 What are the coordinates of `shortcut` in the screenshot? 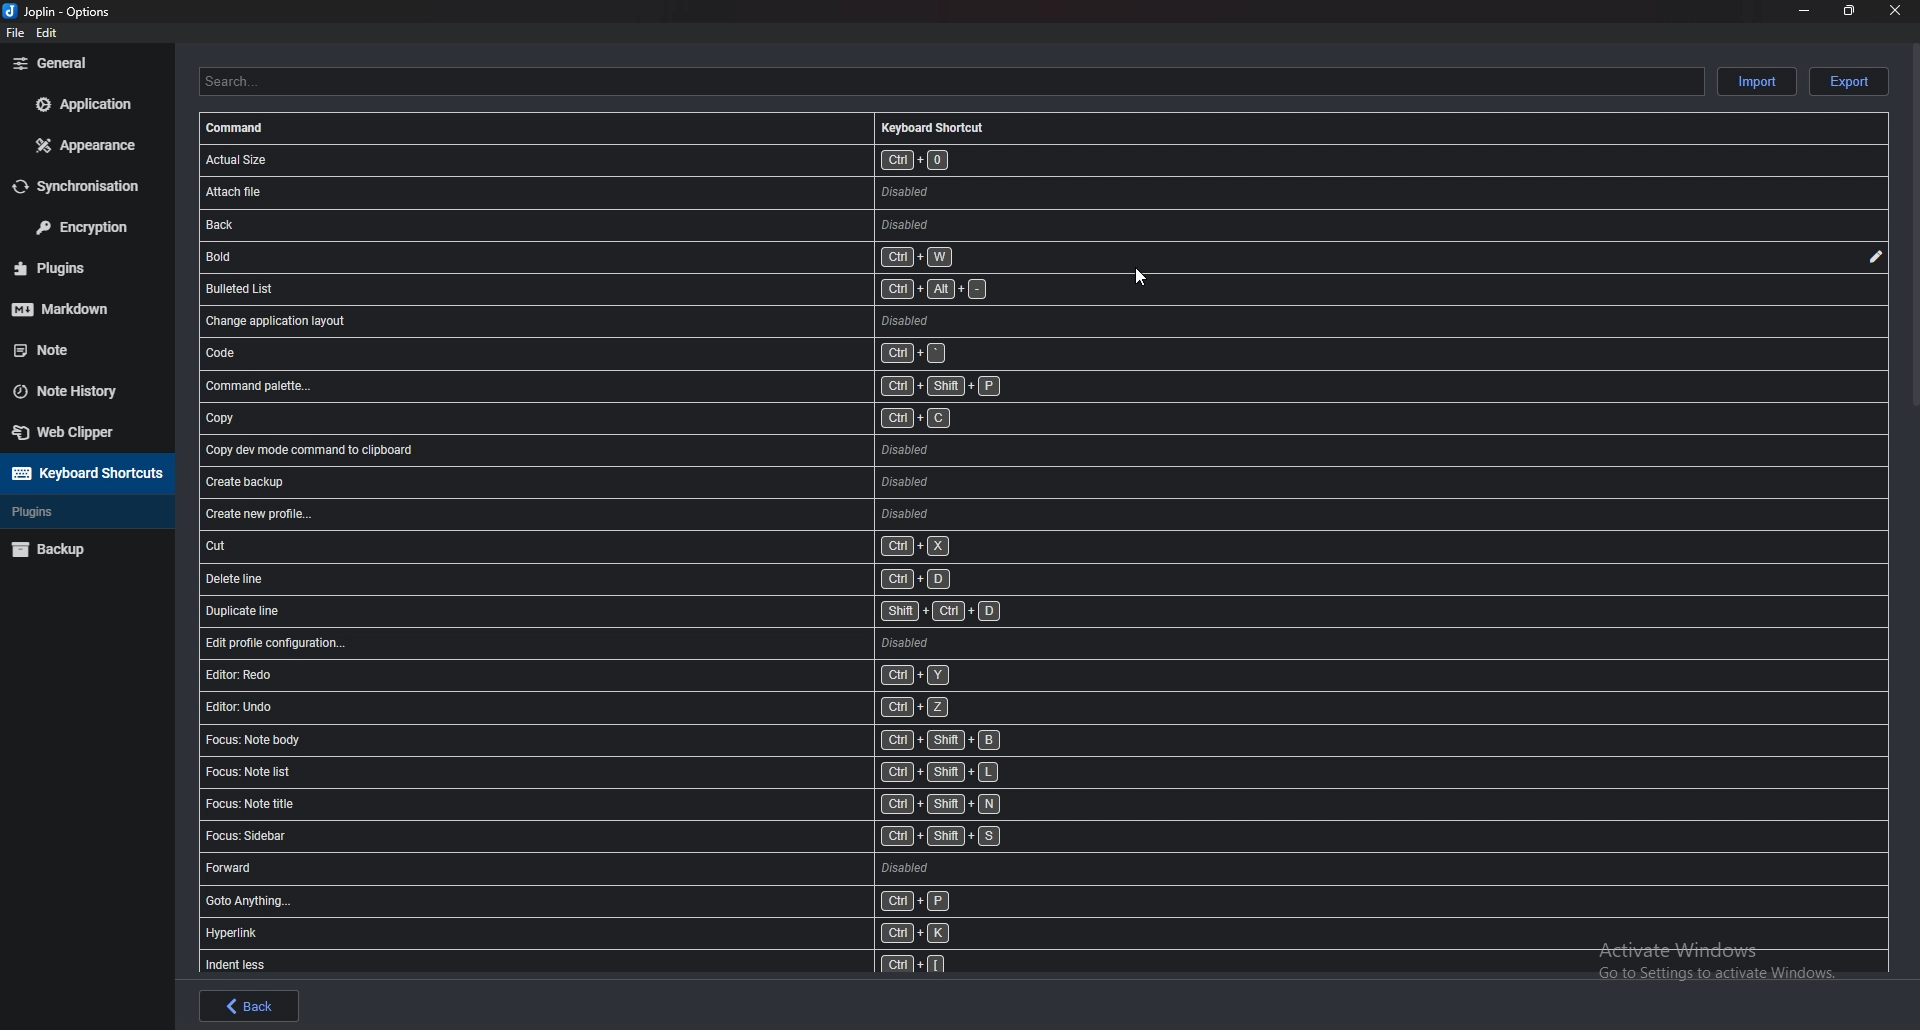 It's located at (672, 611).